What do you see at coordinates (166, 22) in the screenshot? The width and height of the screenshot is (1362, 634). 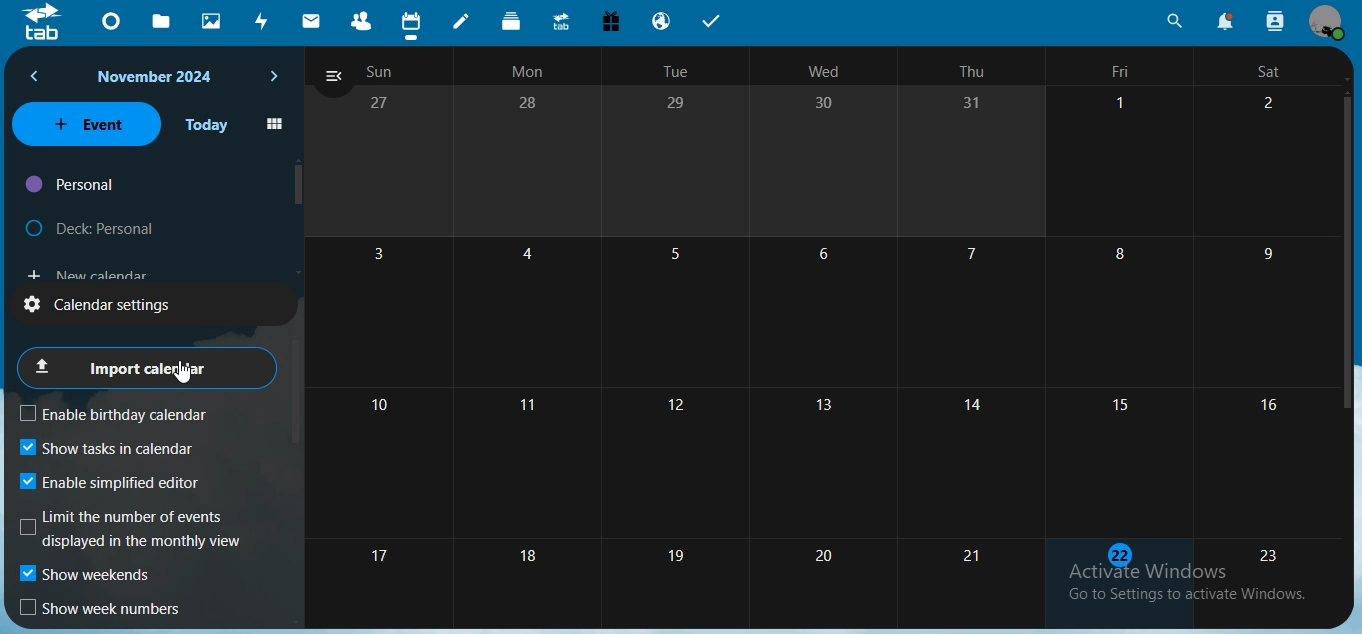 I see `files` at bounding box center [166, 22].